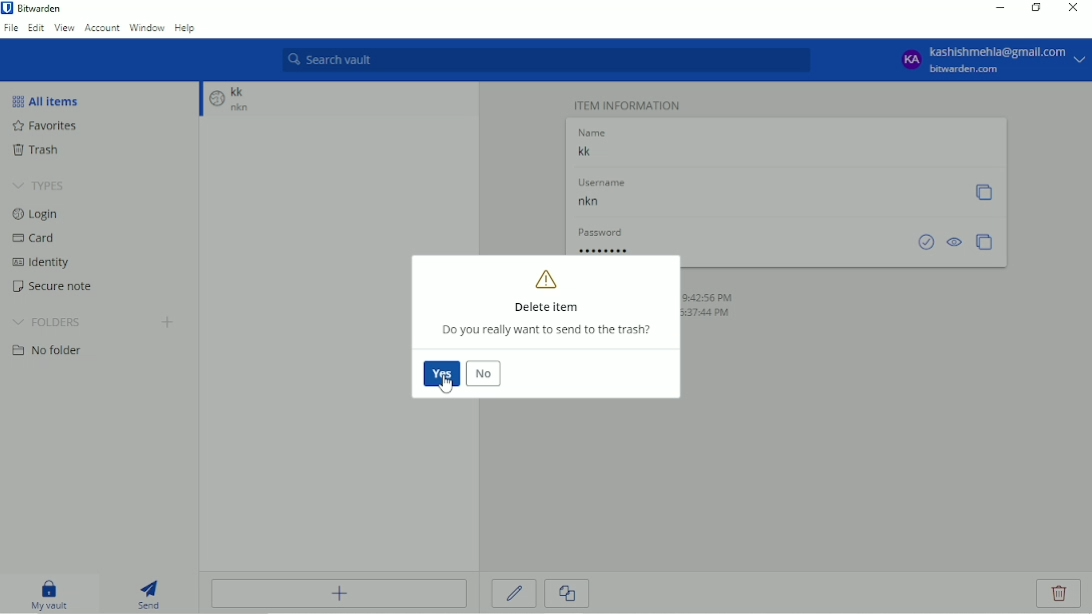 The image size is (1092, 614). What do you see at coordinates (545, 60) in the screenshot?
I see `Search vault` at bounding box center [545, 60].